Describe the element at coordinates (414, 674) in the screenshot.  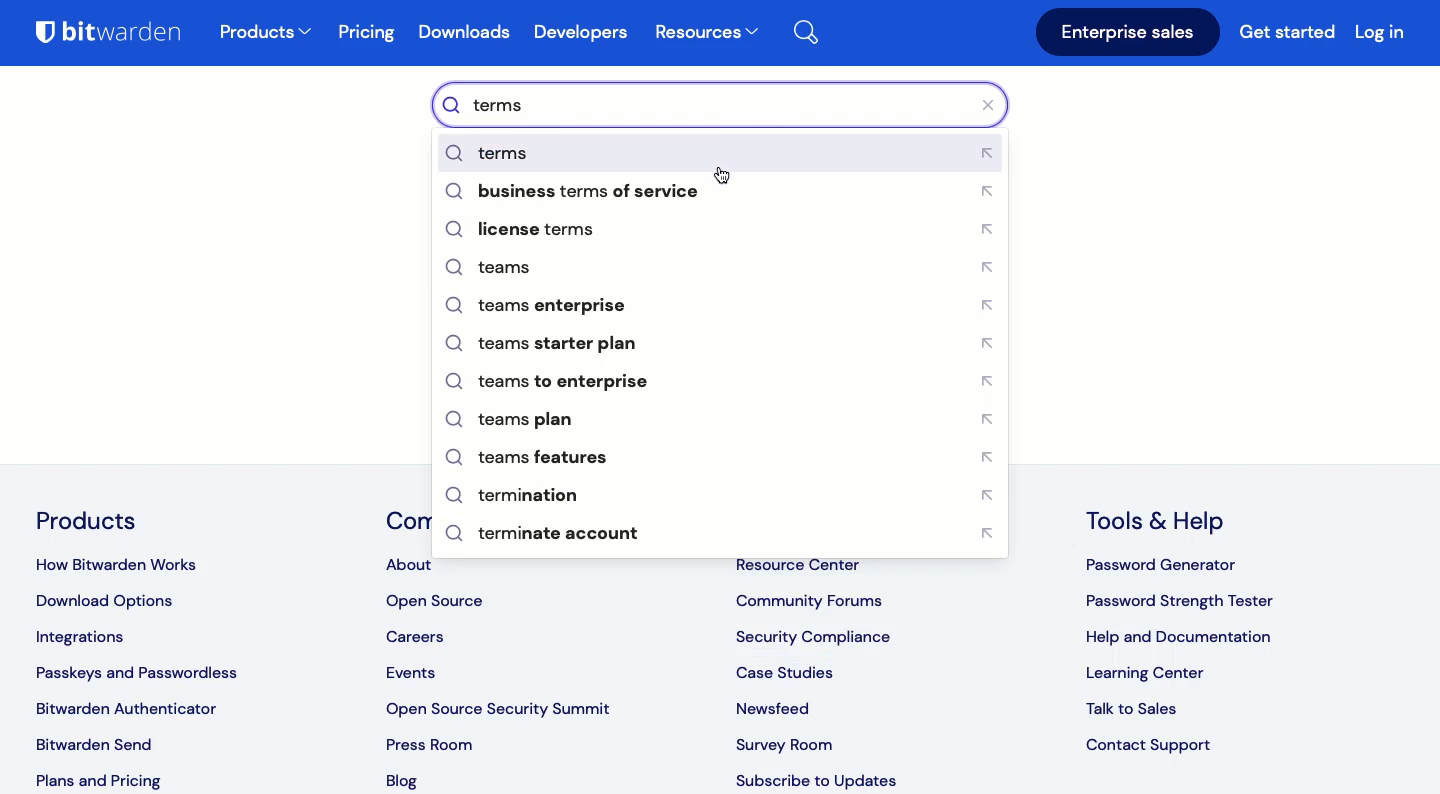
I see `events` at that location.